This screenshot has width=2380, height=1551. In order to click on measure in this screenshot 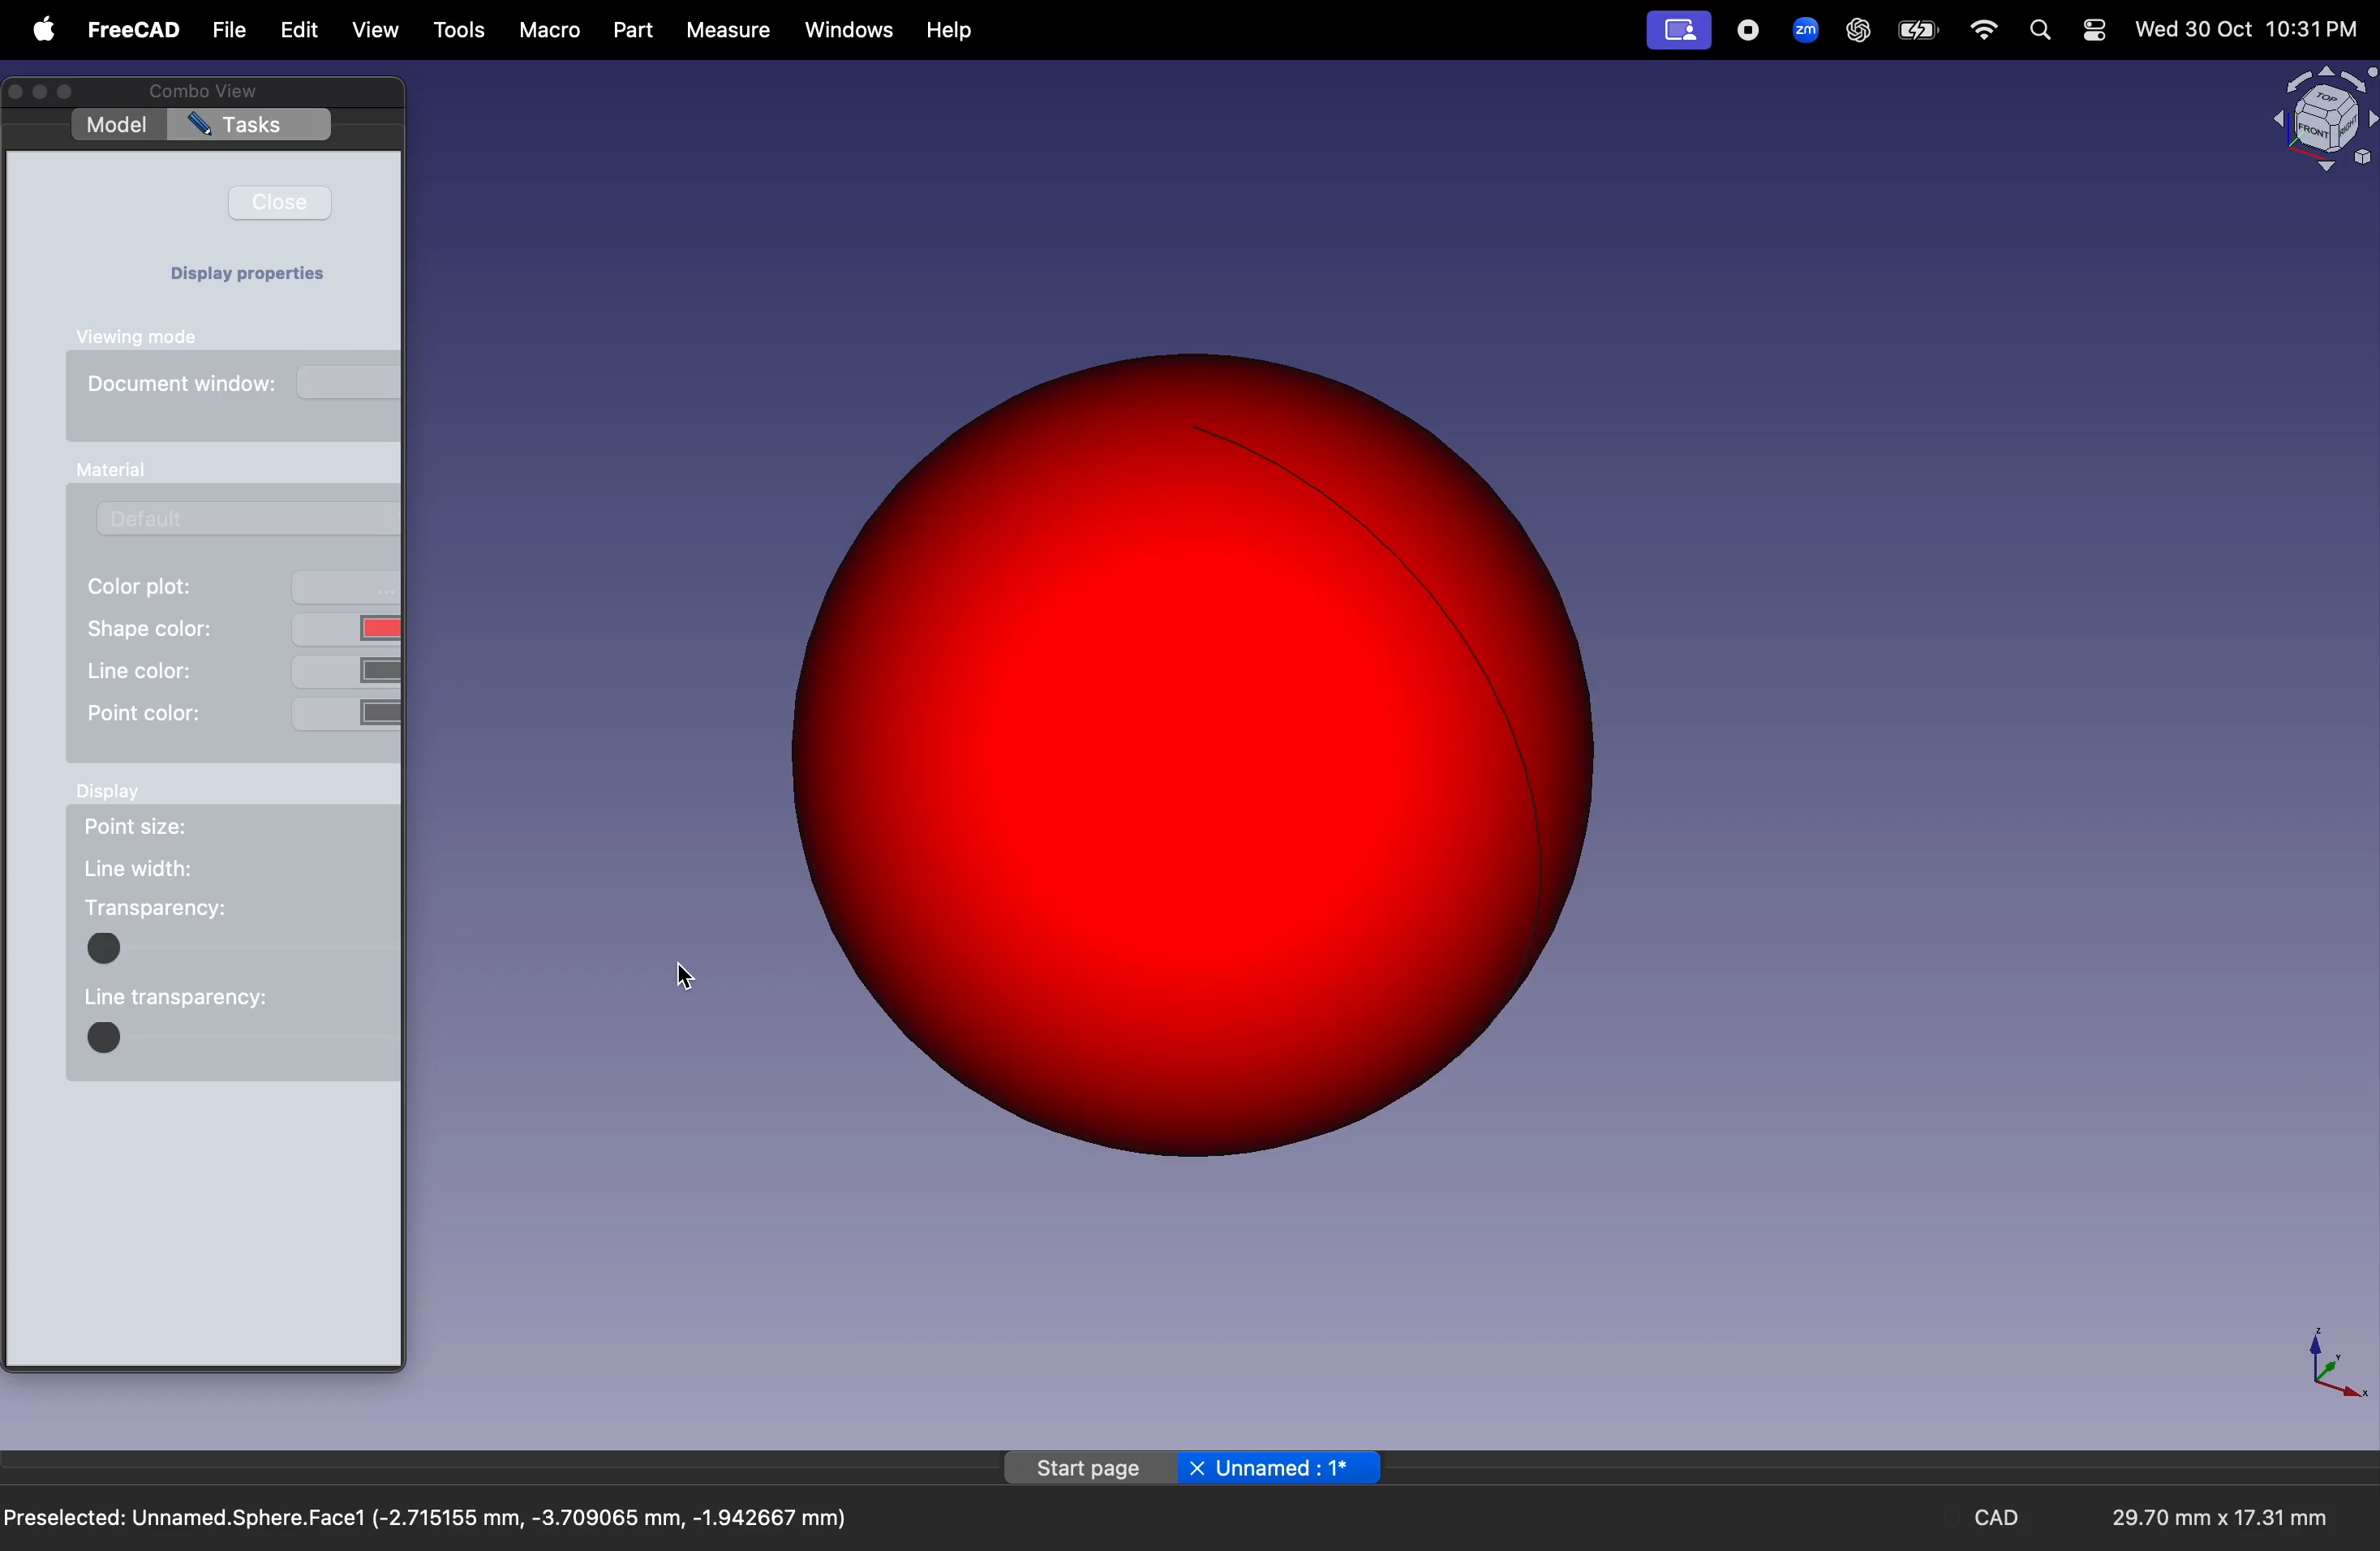, I will do `click(725, 30)`.